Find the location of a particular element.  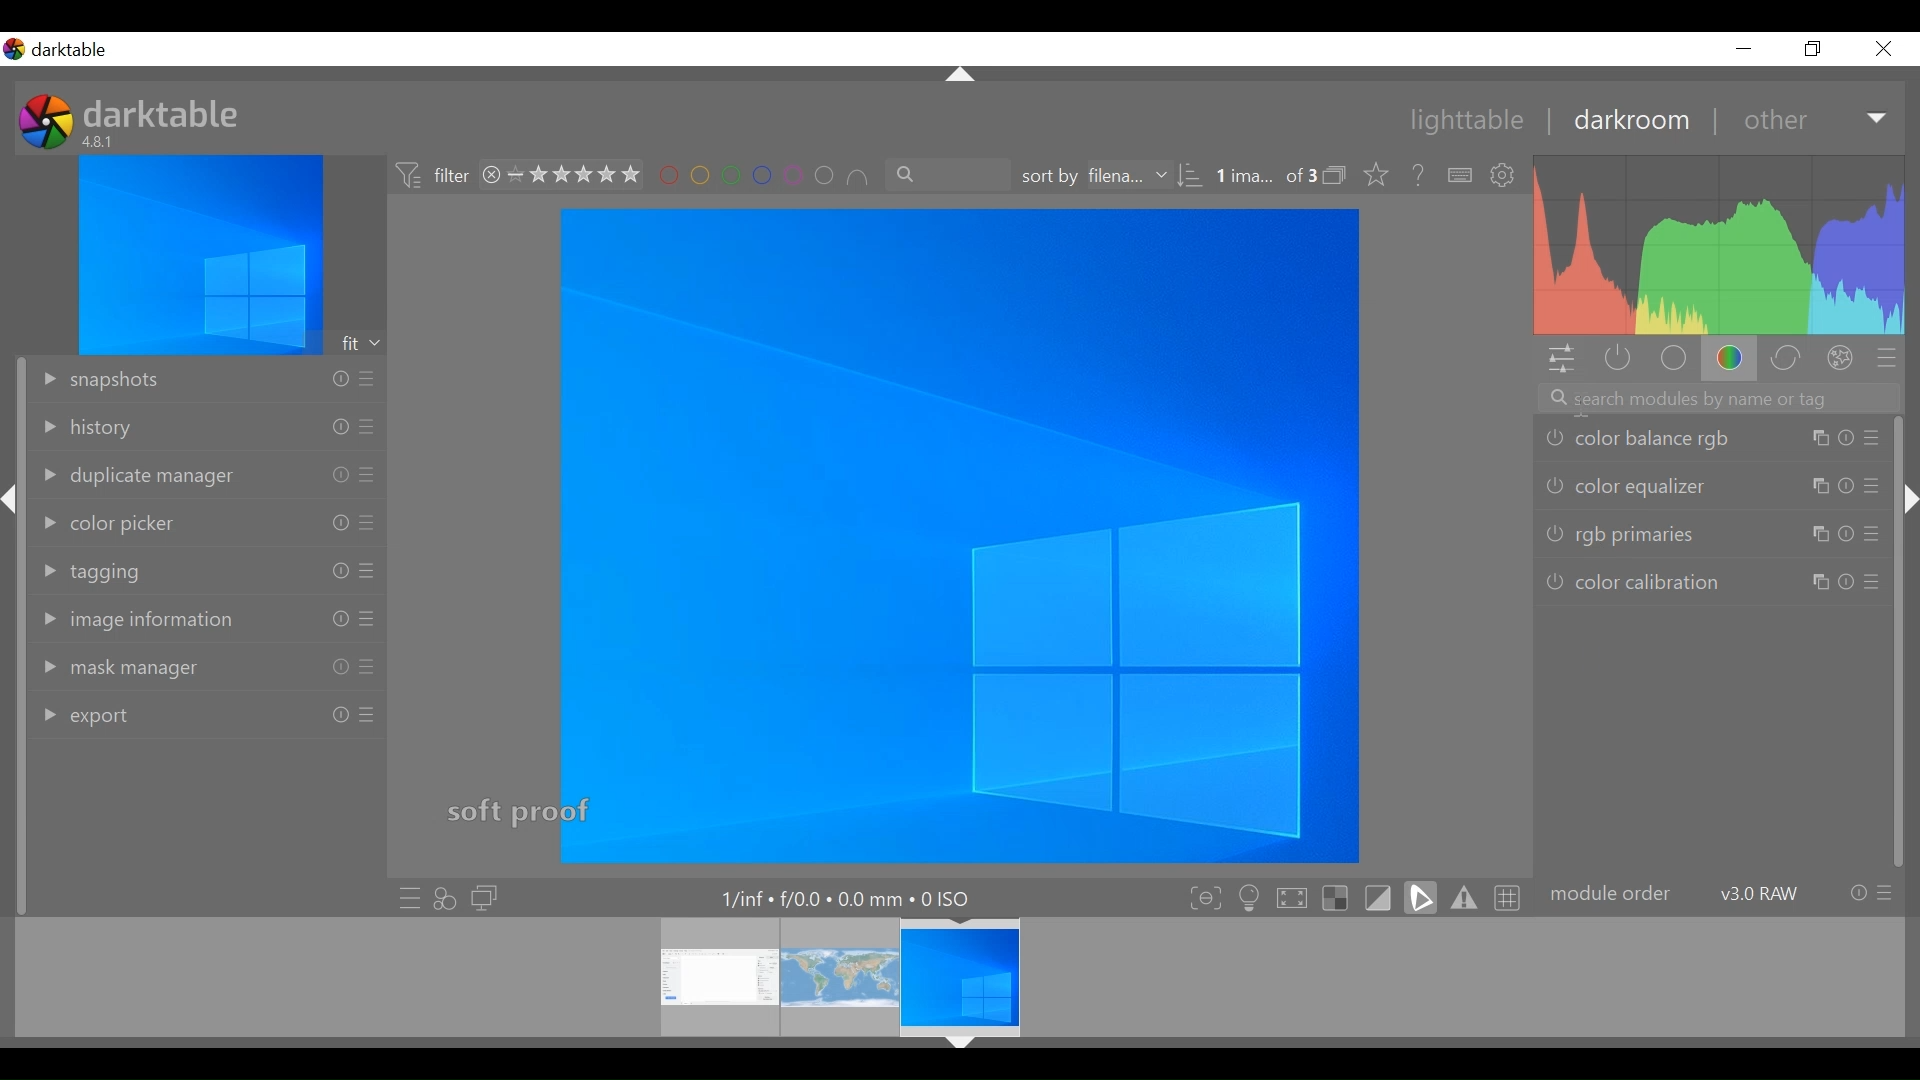

image is located at coordinates (959, 535).